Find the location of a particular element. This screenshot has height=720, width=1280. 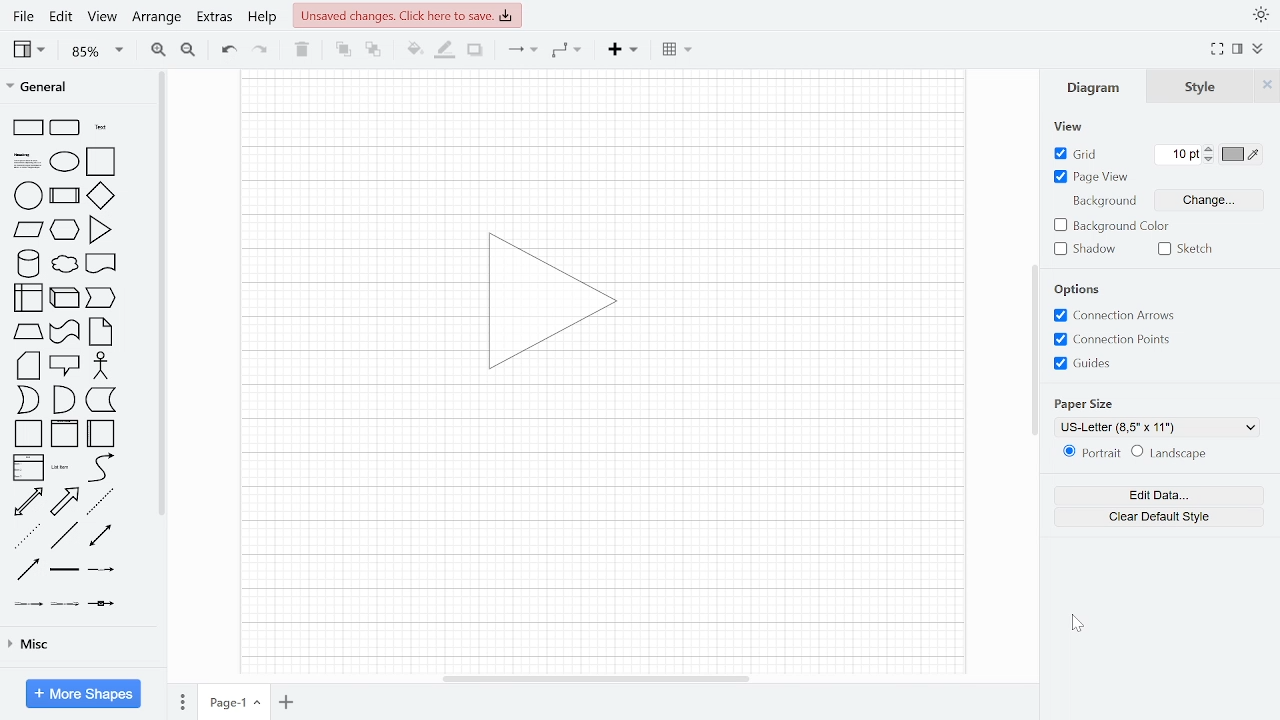

Square is located at coordinates (100, 162).